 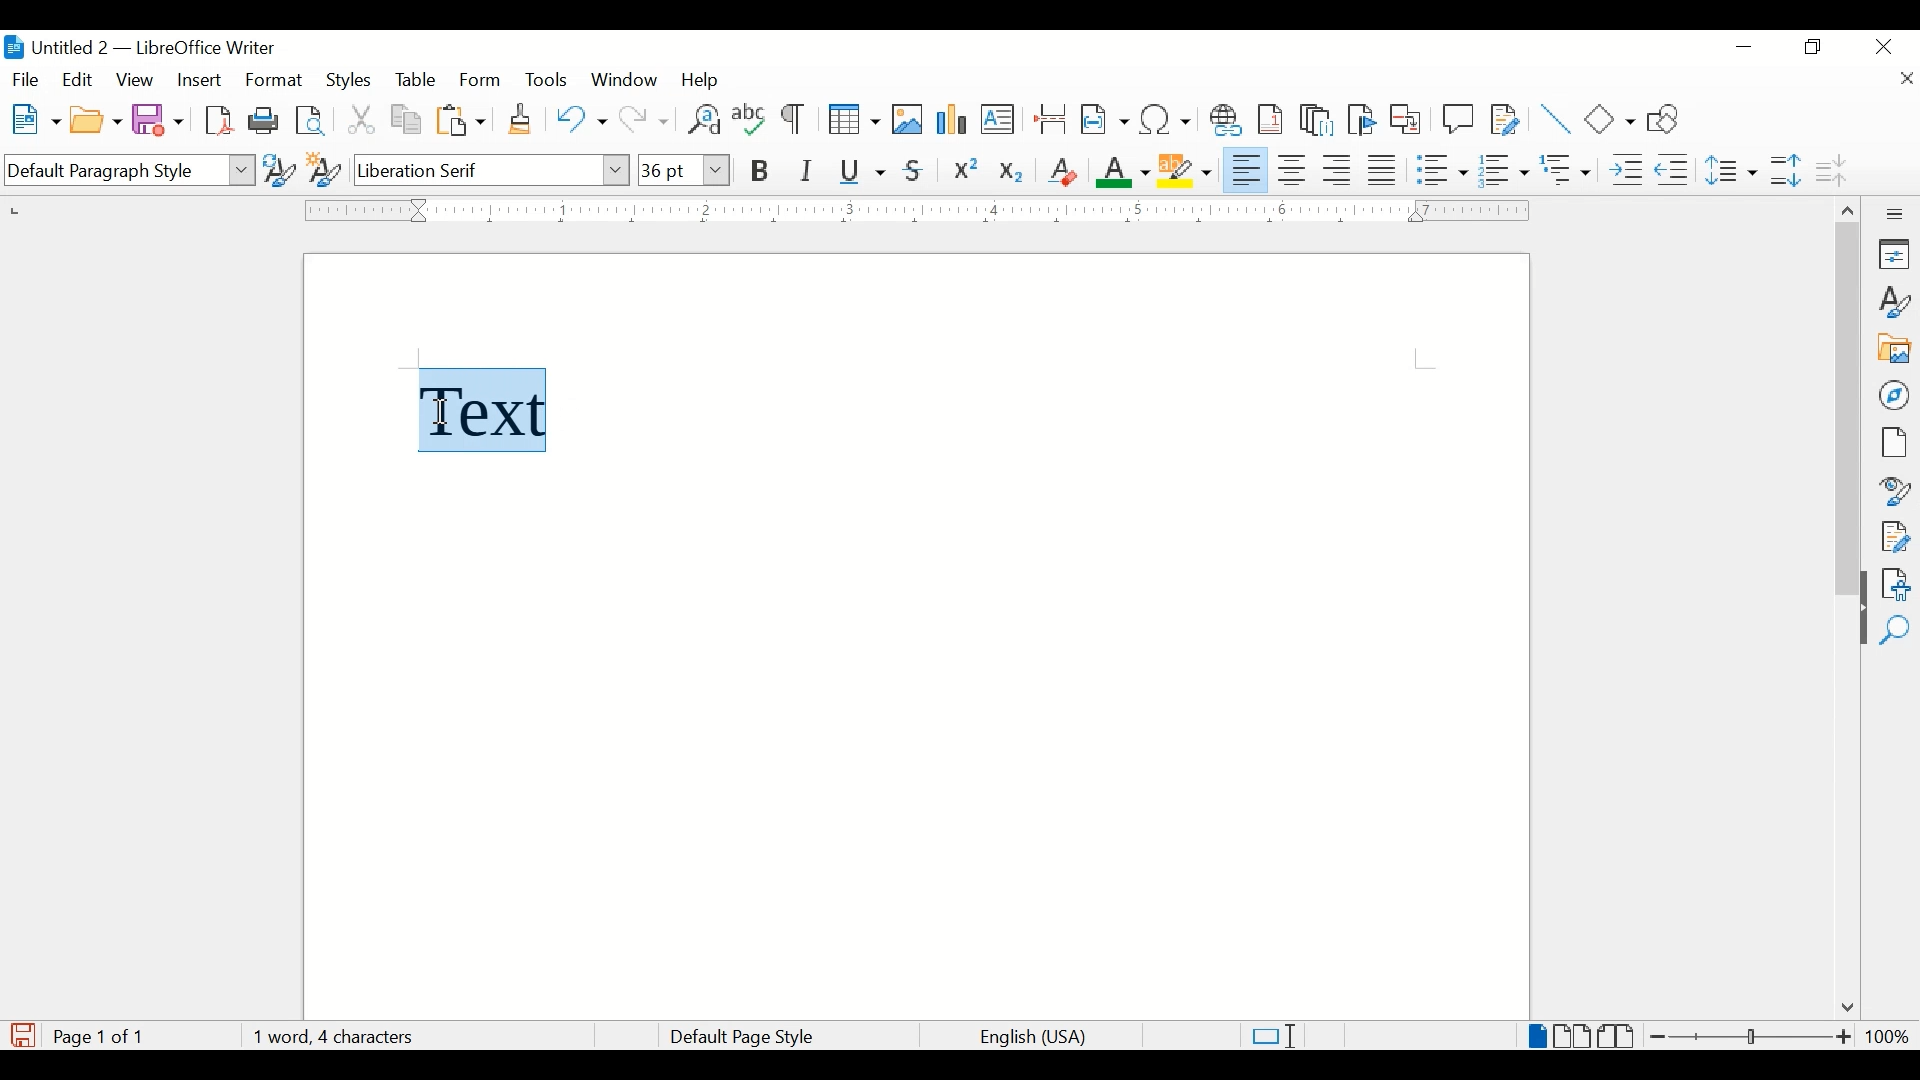 What do you see at coordinates (1538, 1036) in the screenshot?
I see `single page view` at bounding box center [1538, 1036].